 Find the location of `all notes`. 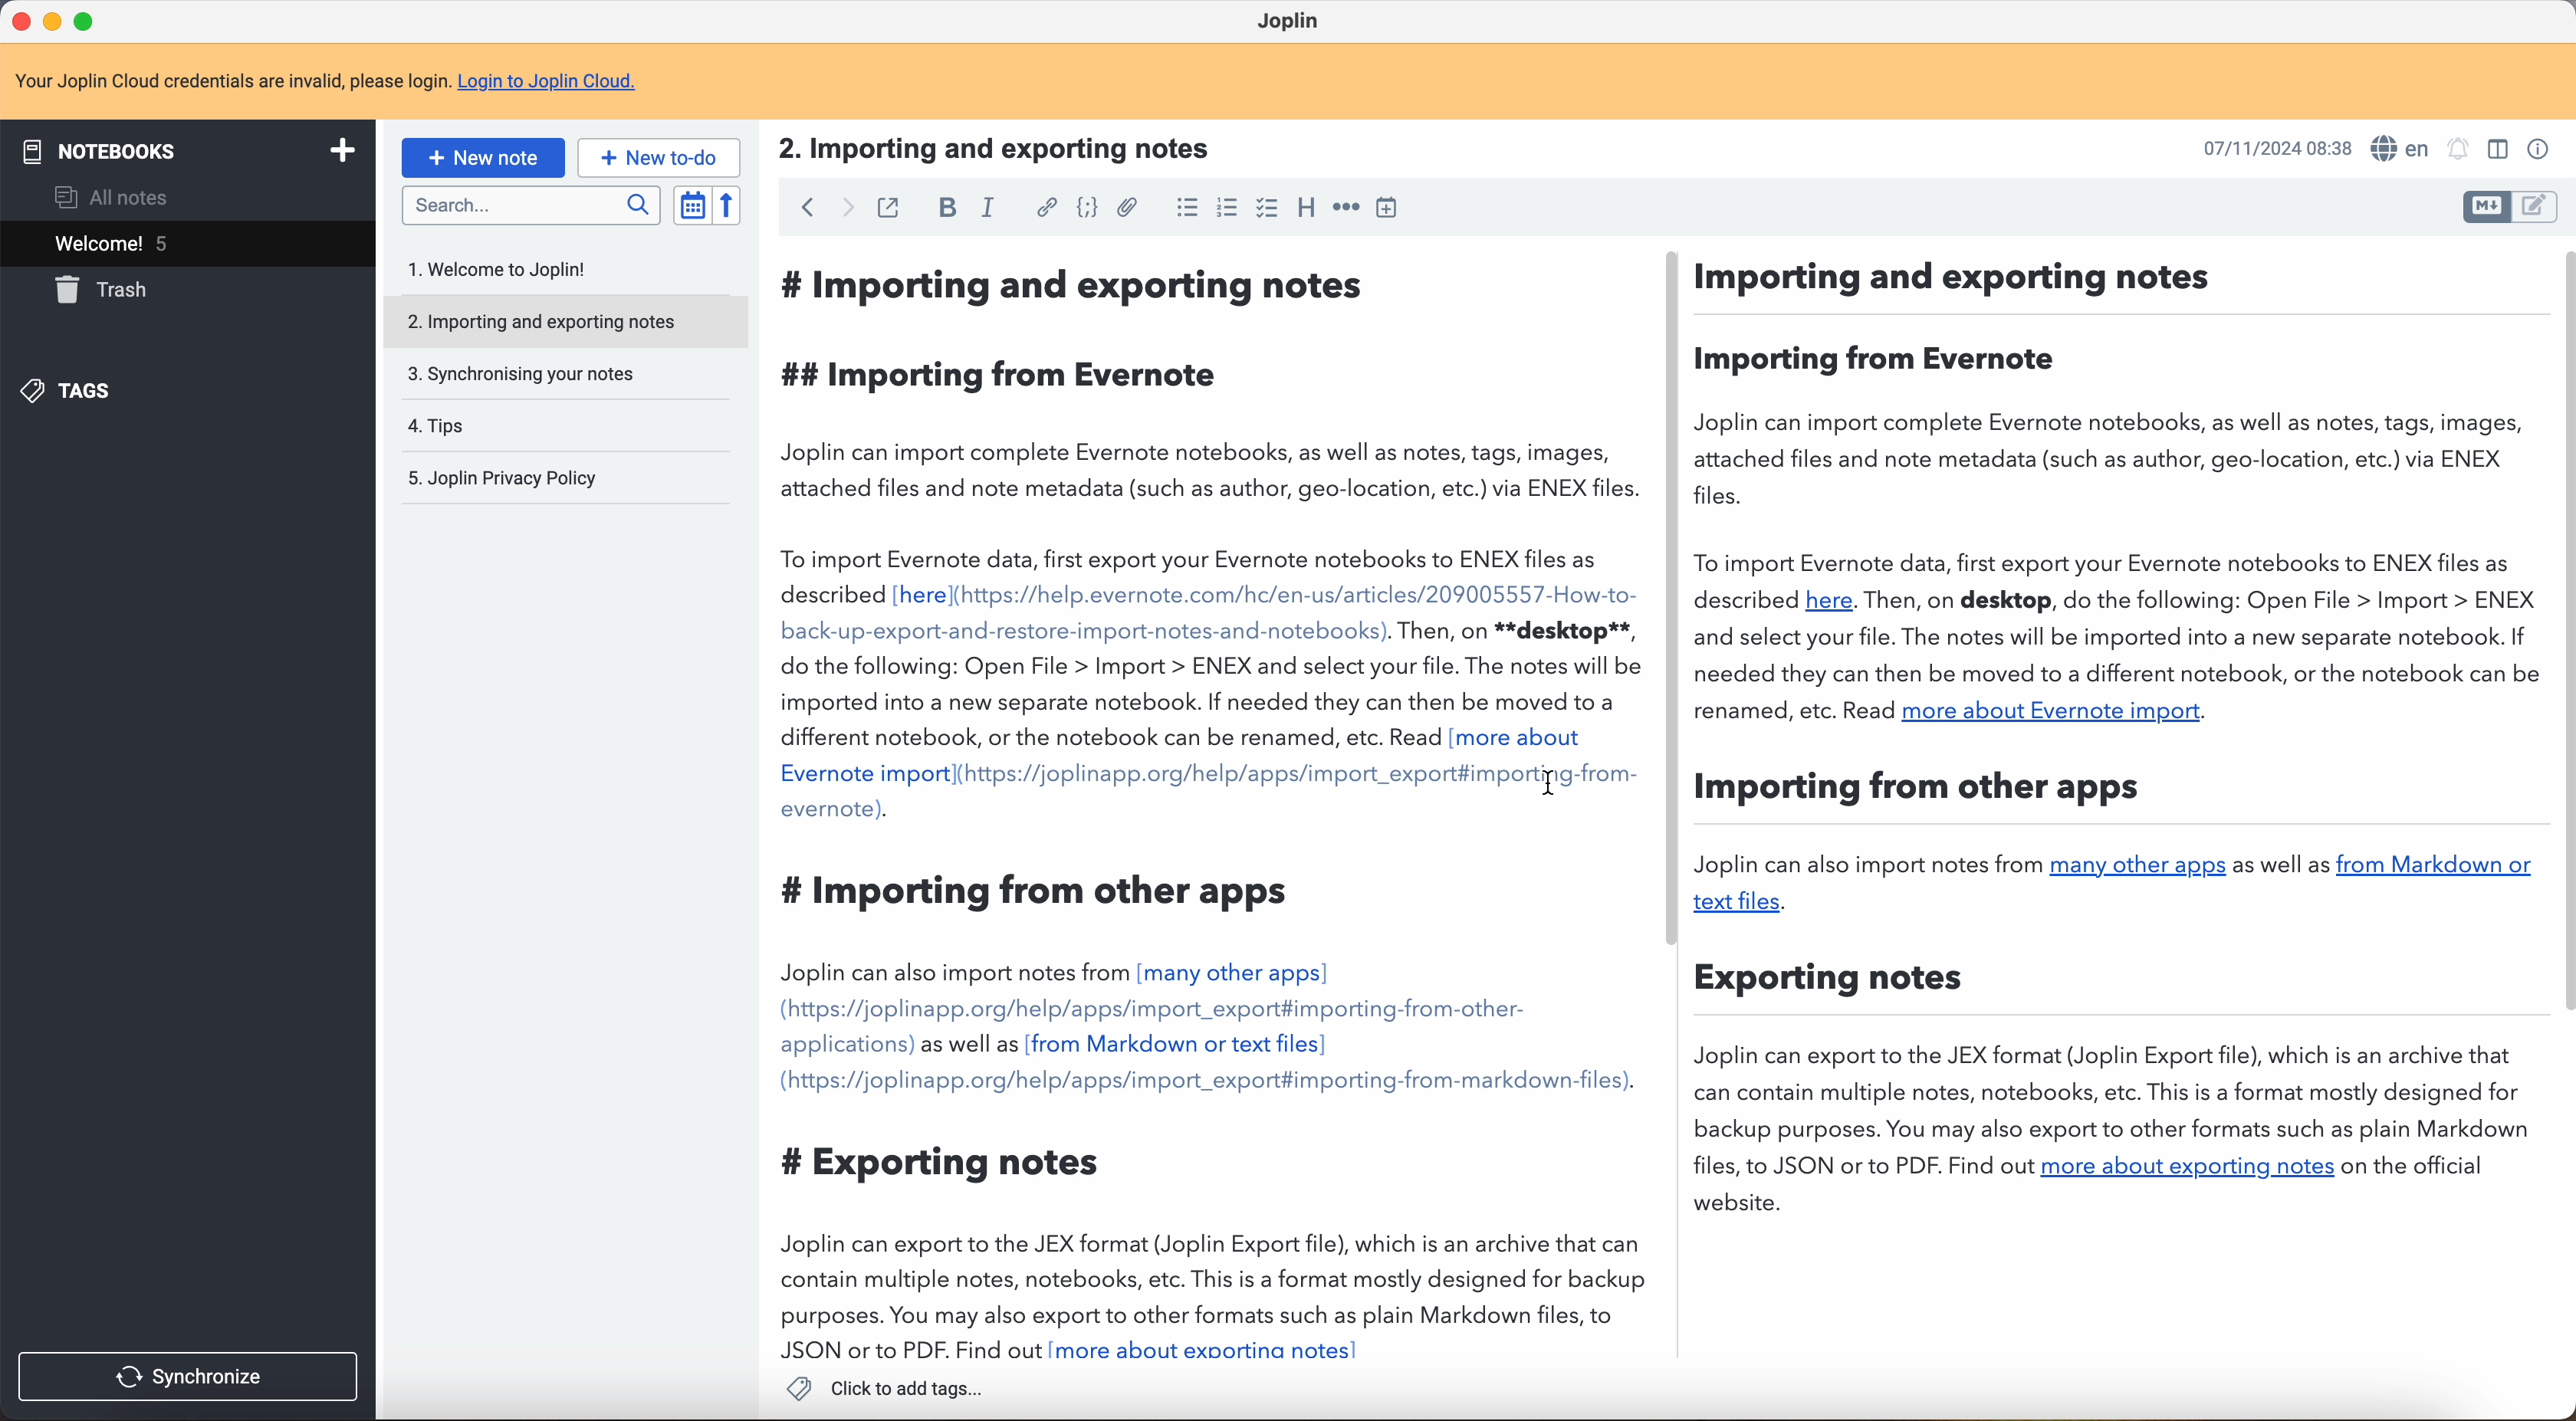

all notes is located at coordinates (106, 197).